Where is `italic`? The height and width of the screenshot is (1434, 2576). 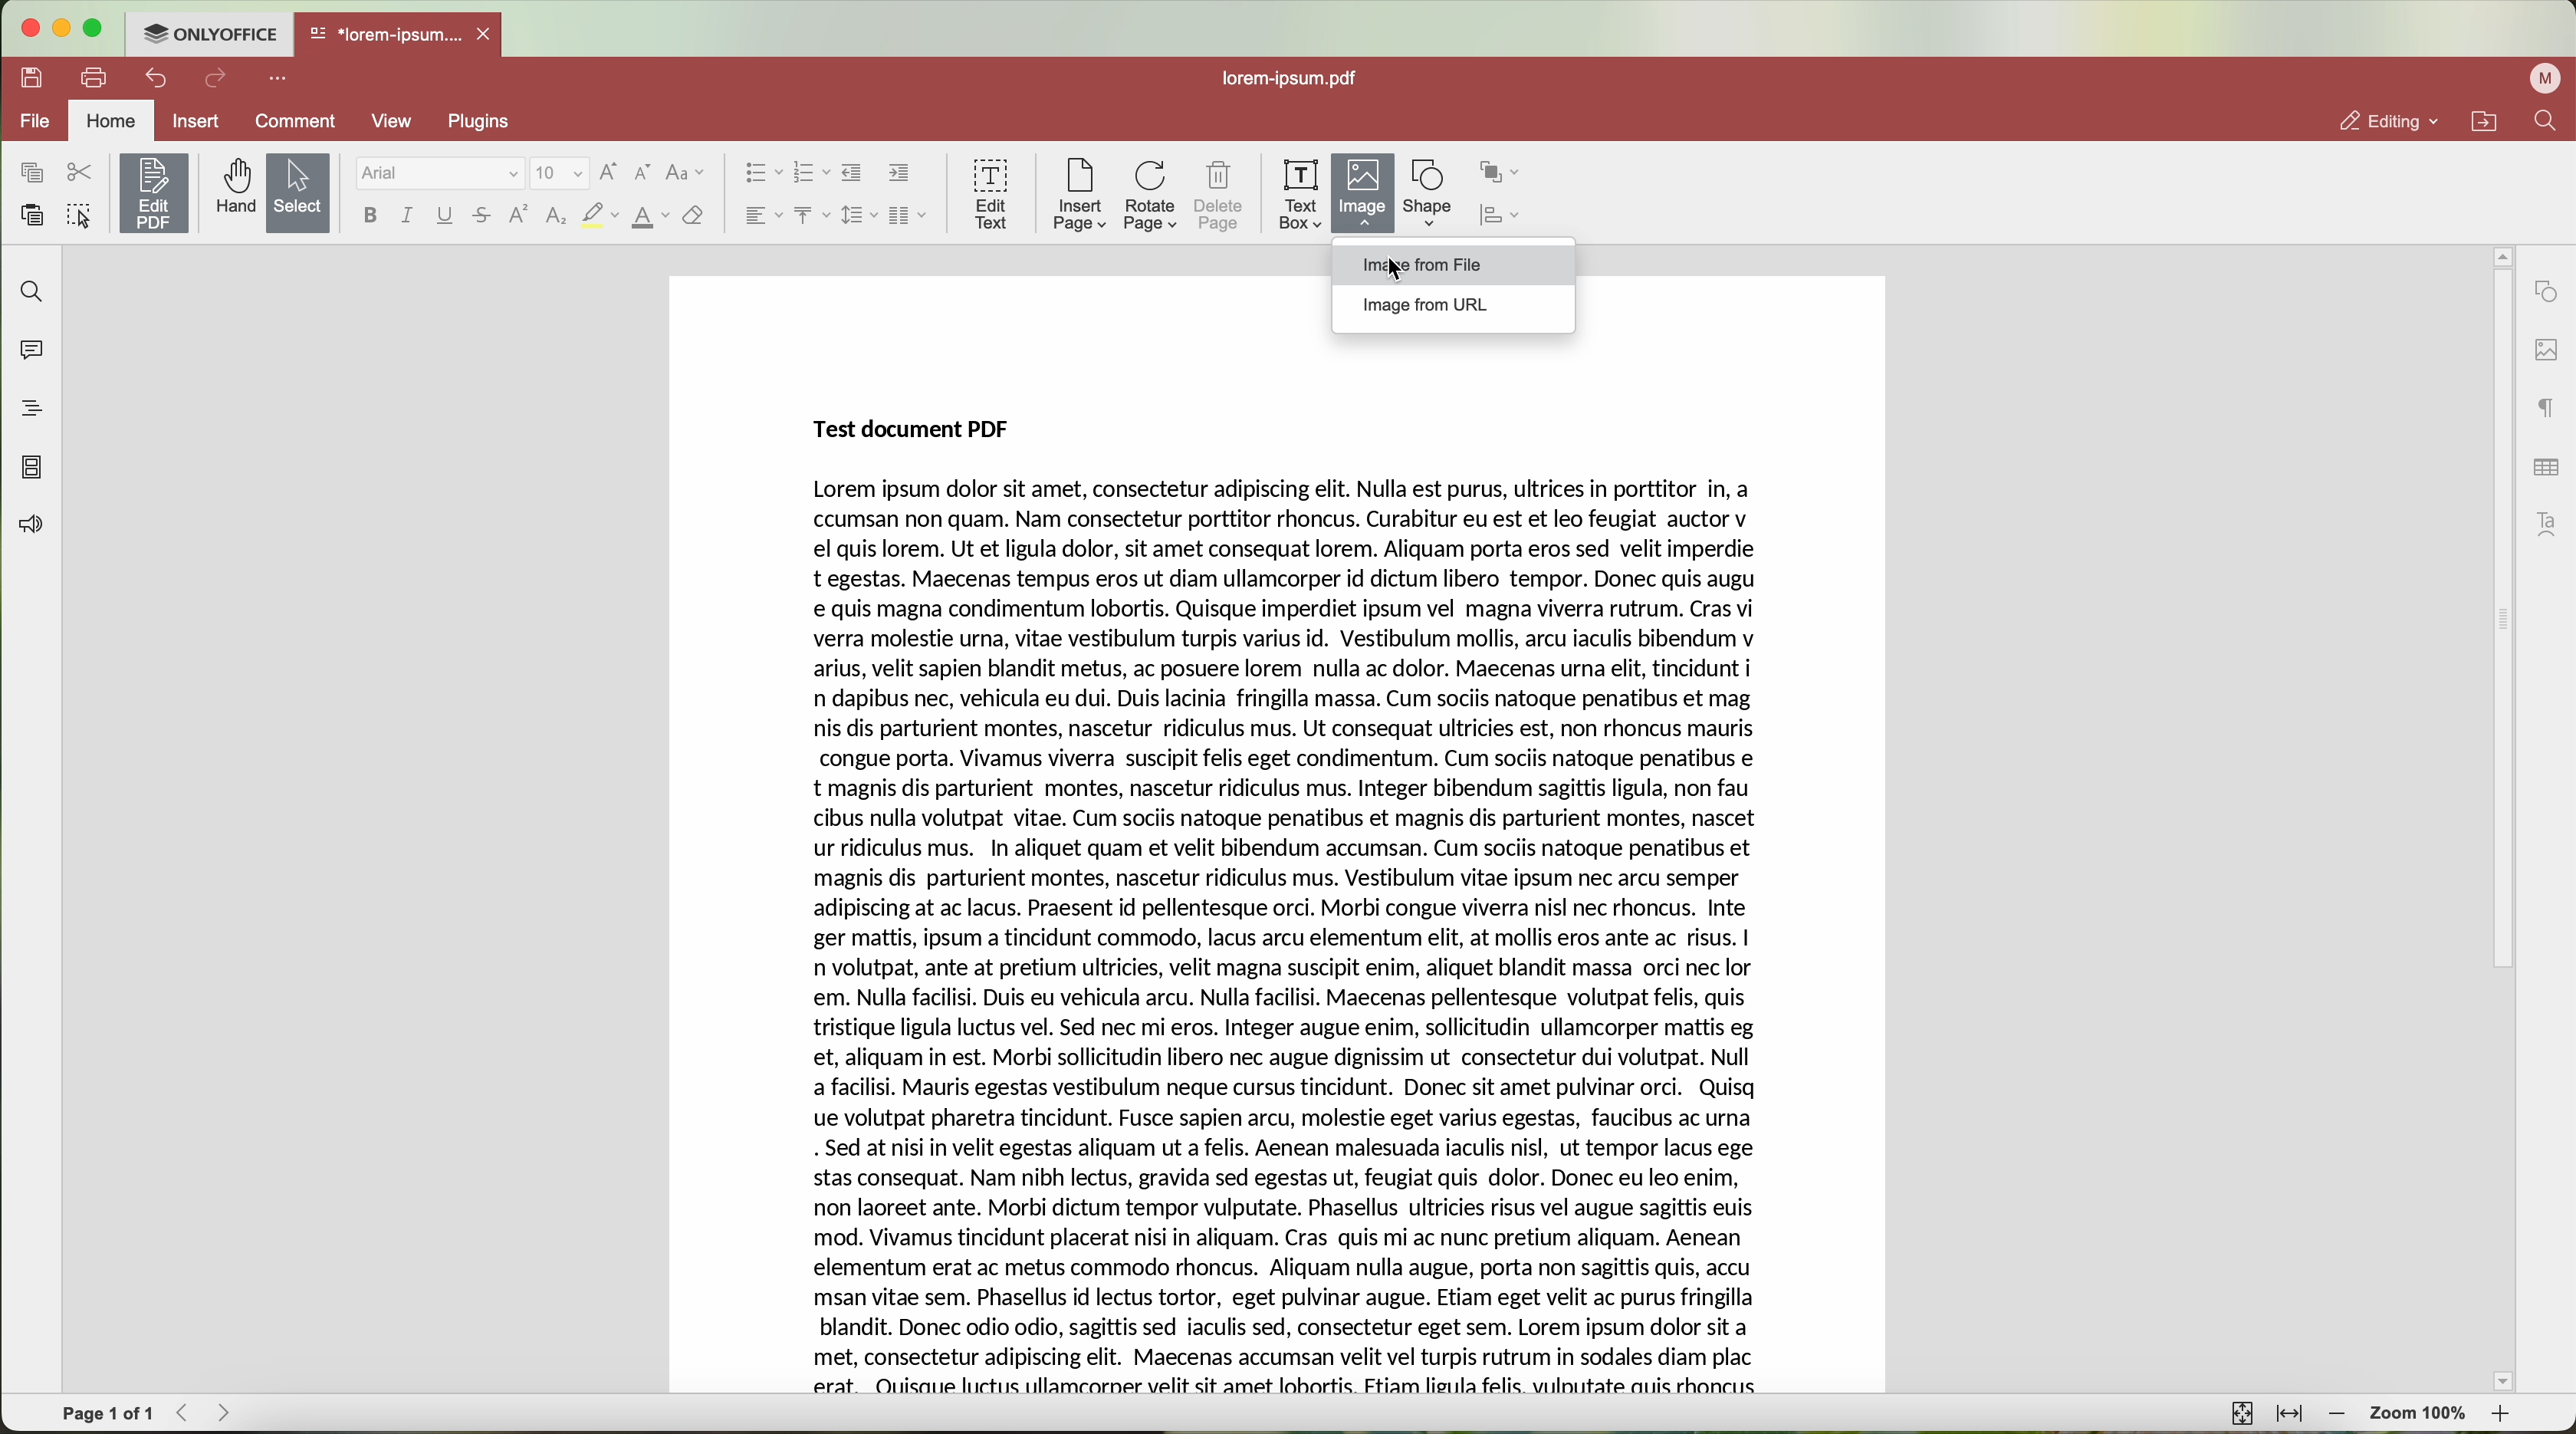 italic is located at coordinates (407, 215).